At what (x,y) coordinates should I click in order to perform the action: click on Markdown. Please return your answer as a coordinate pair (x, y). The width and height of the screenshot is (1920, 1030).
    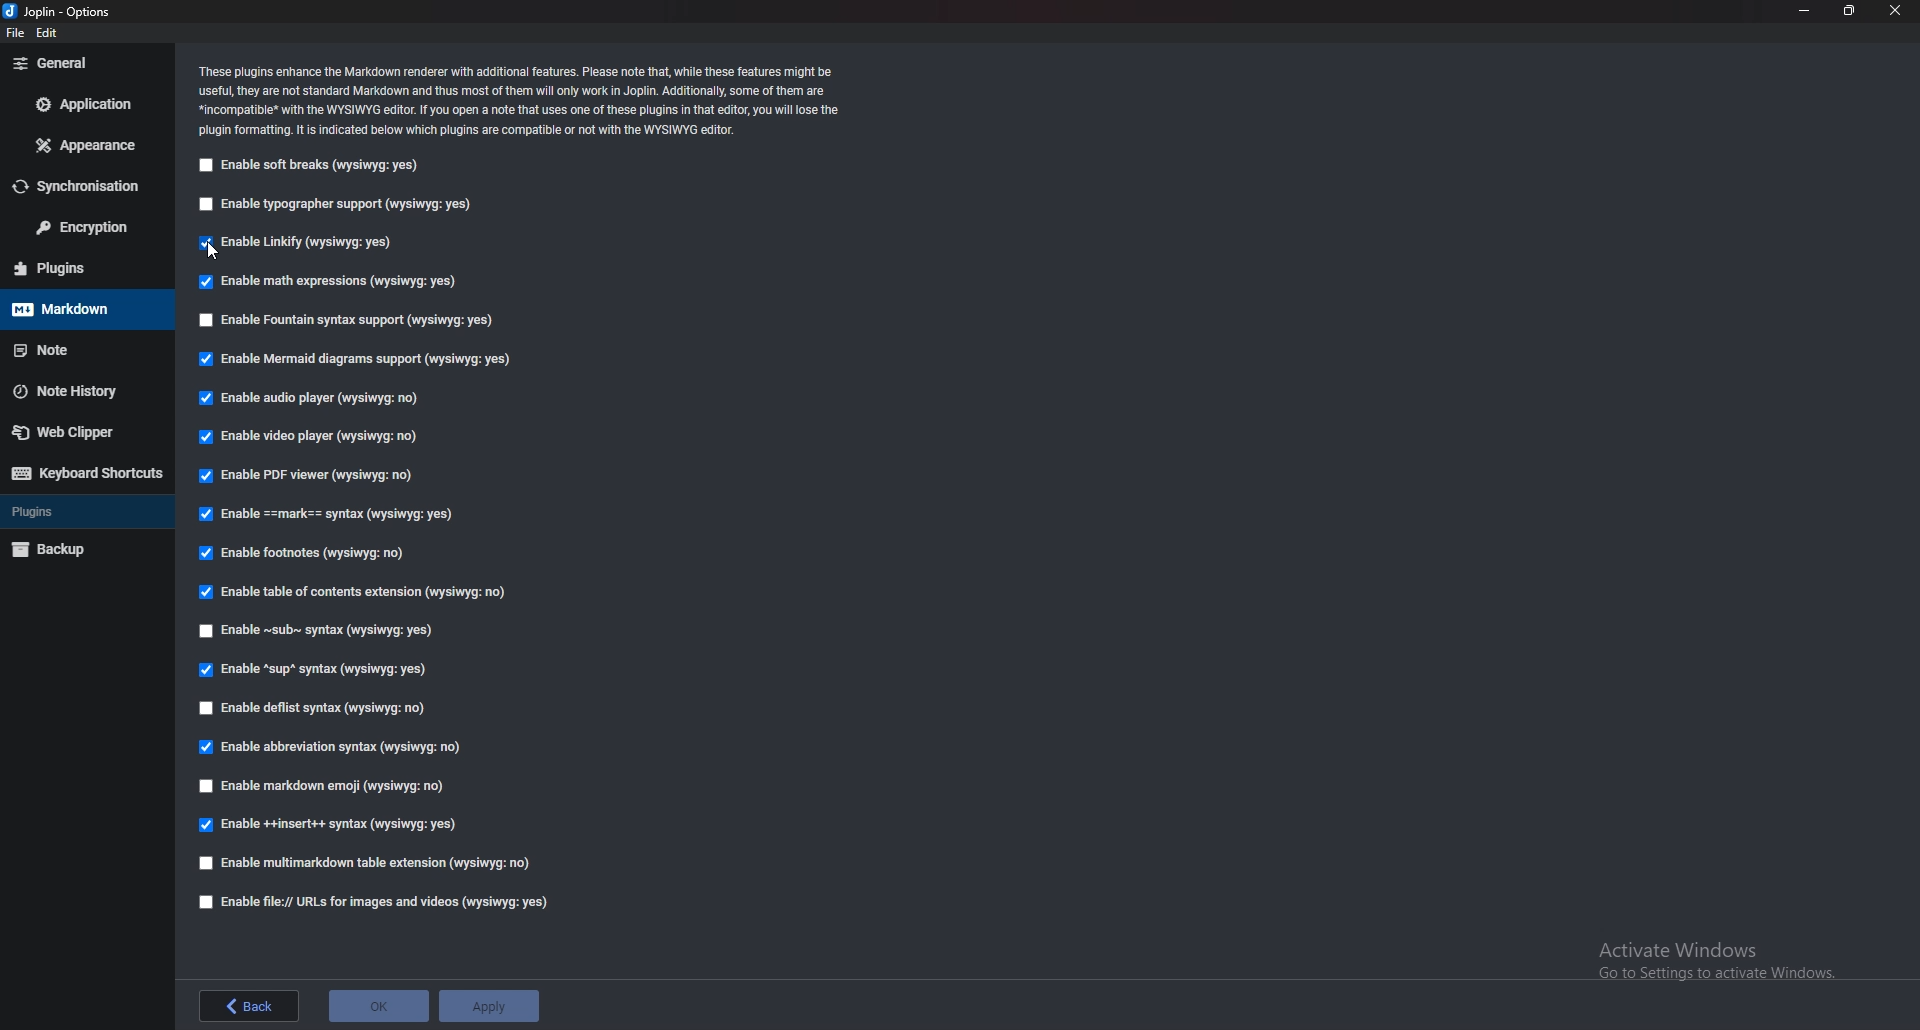
    Looking at the image, I should click on (84, 309).